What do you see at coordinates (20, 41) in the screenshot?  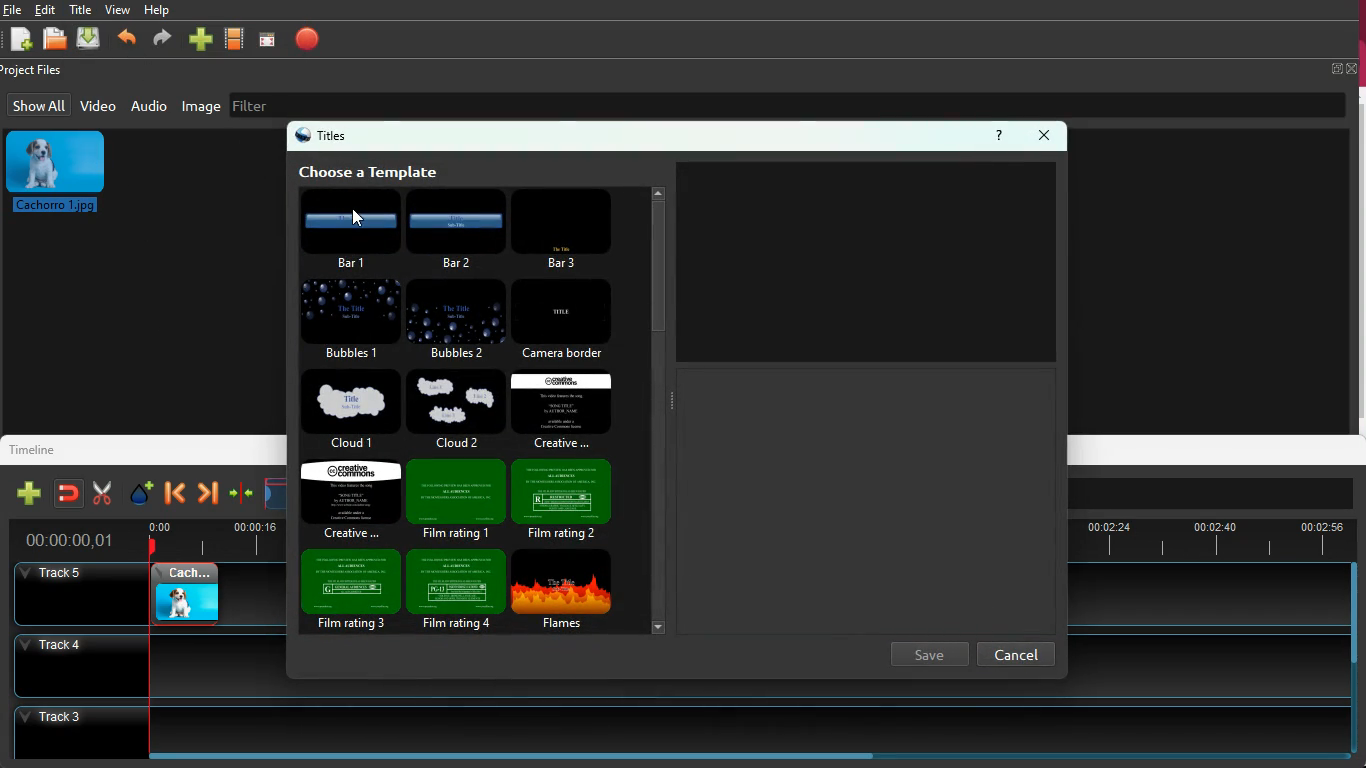 I see `add` at bounding box center [20, 41].